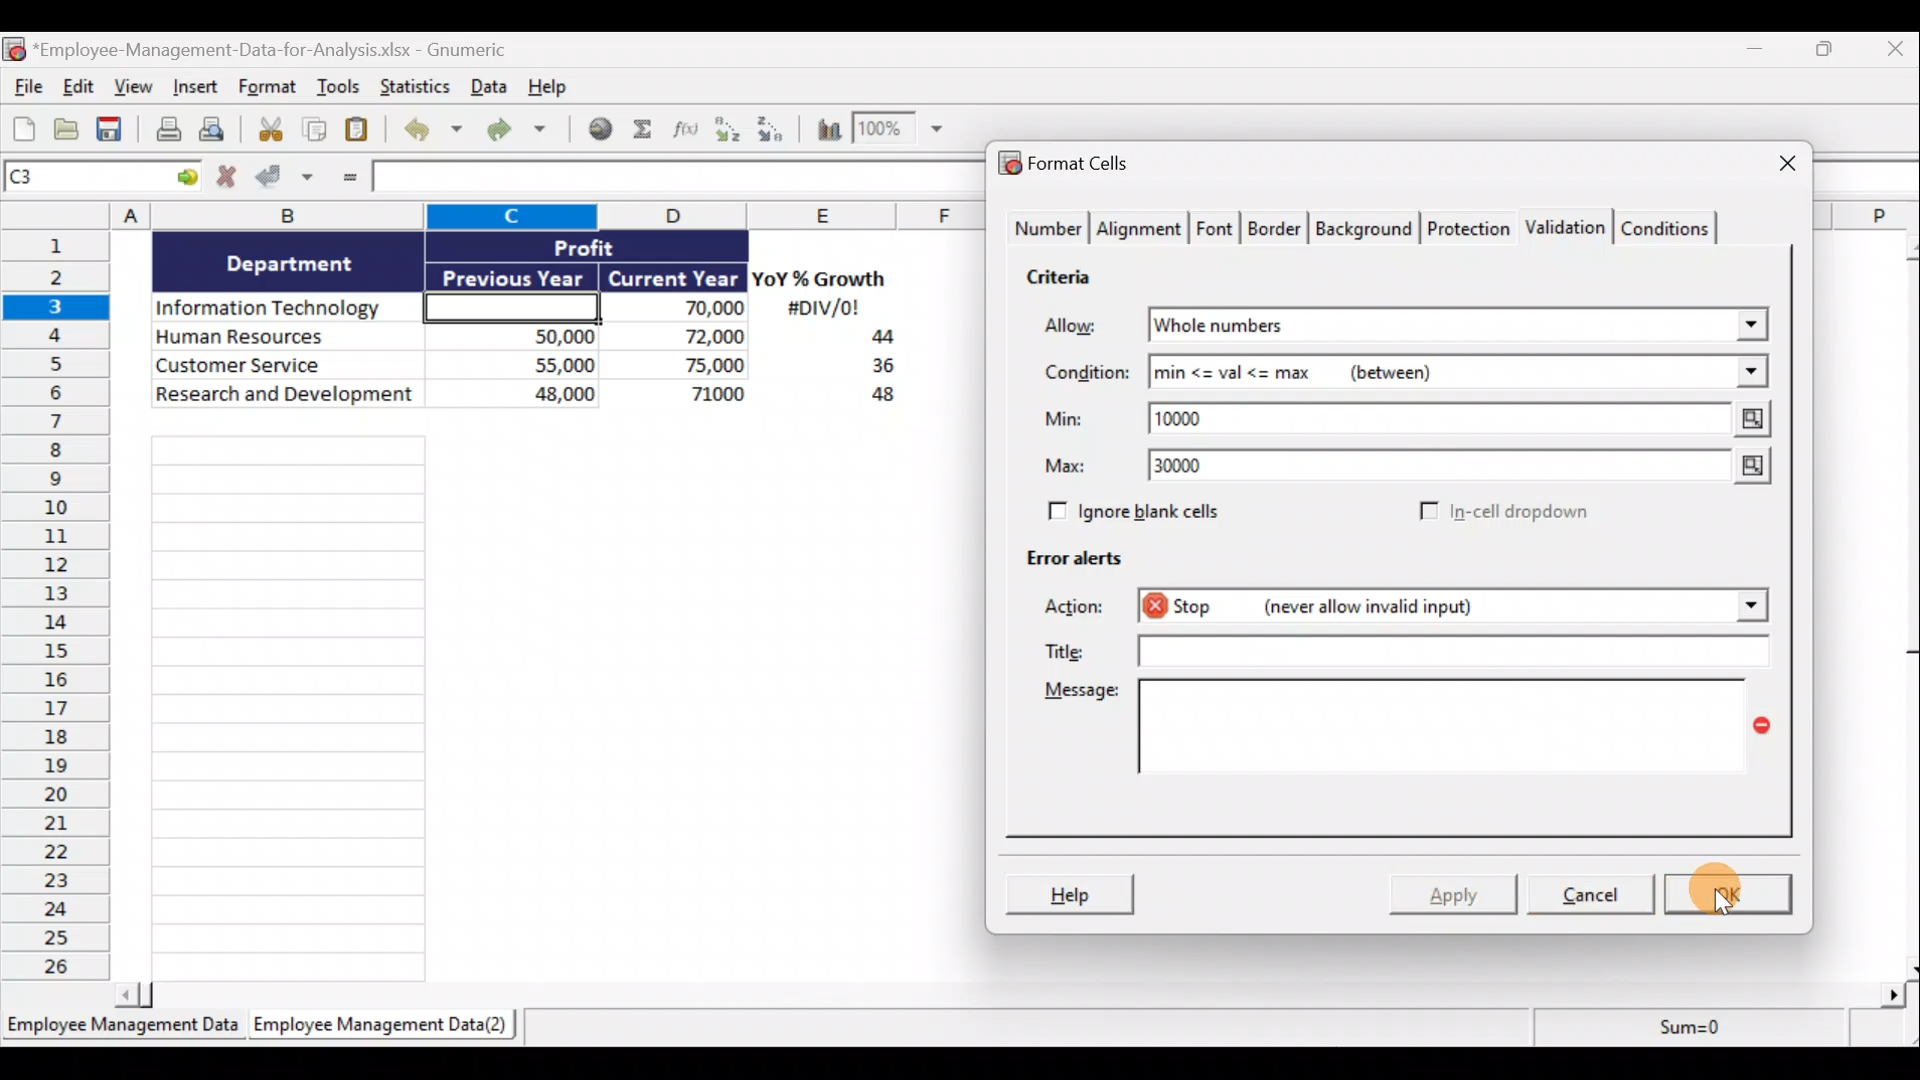 Image resolution: width=1920 pixels, height=1080 pixels. I want to click on Cell name C1, so click(84, 179).